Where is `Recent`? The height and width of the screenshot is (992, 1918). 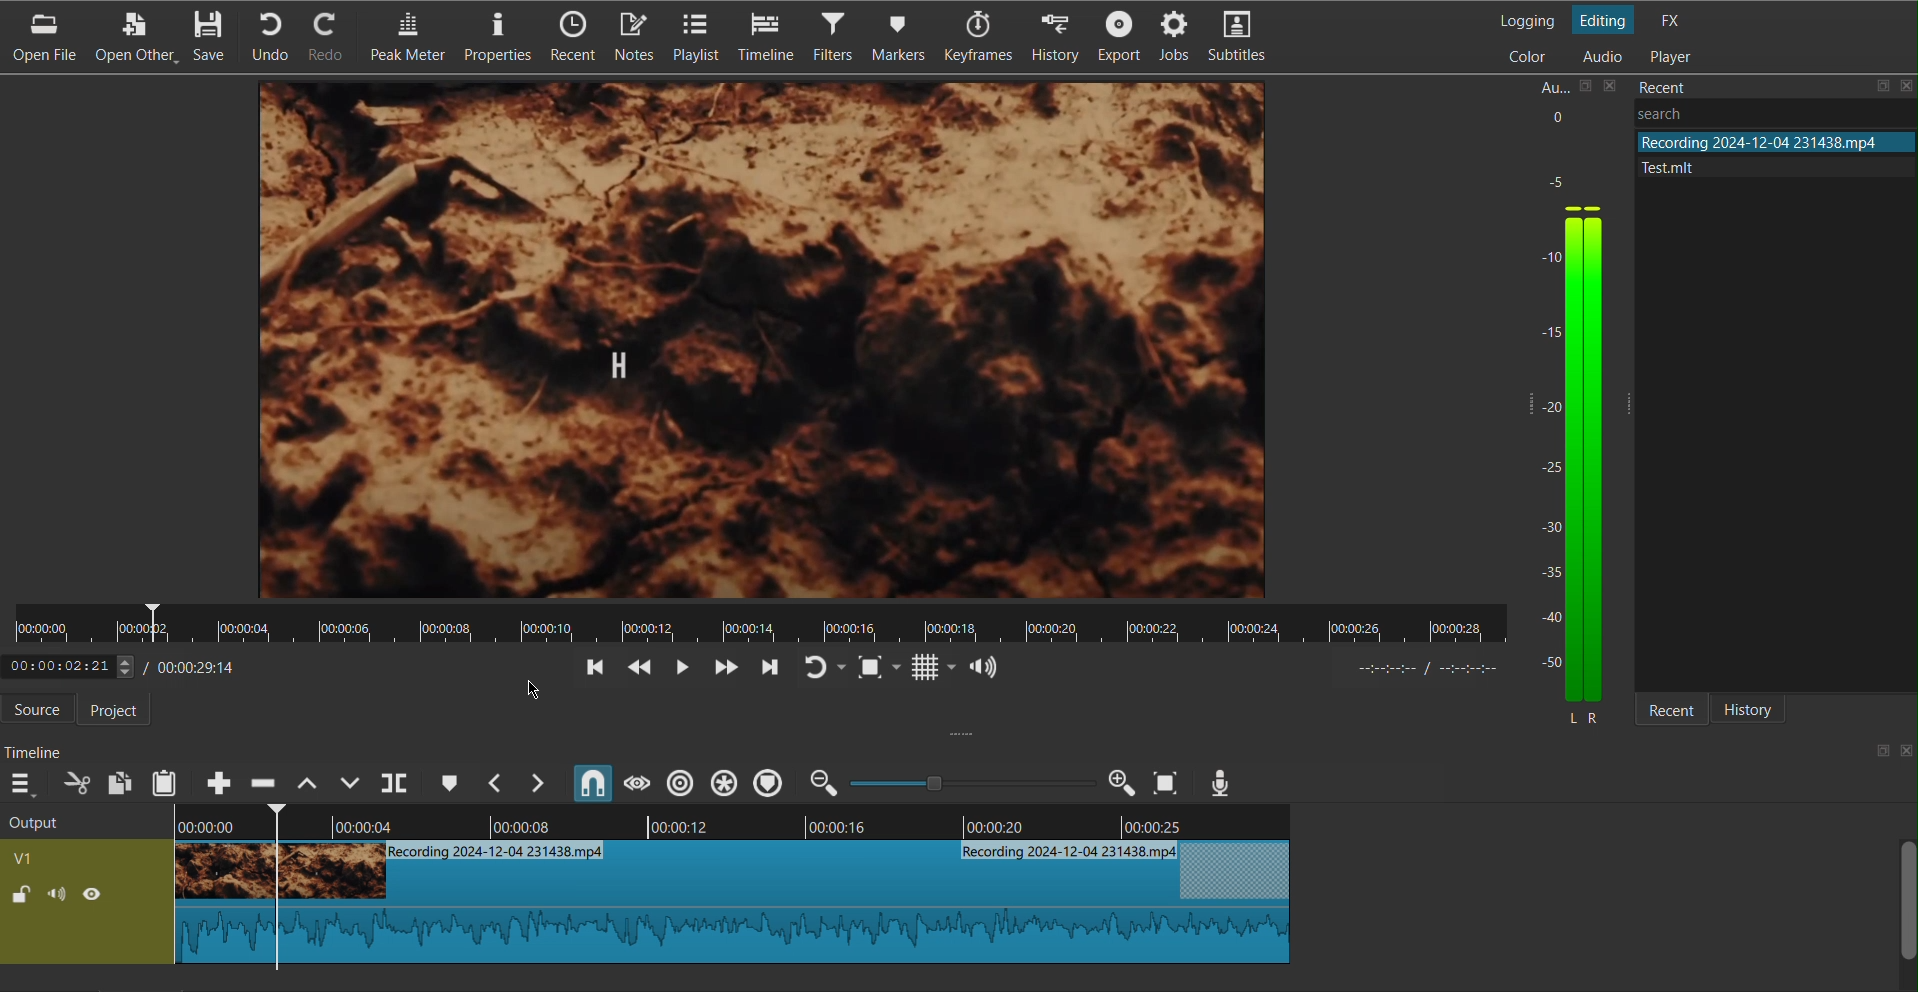 Recent is located at coordinates (1673, 711).